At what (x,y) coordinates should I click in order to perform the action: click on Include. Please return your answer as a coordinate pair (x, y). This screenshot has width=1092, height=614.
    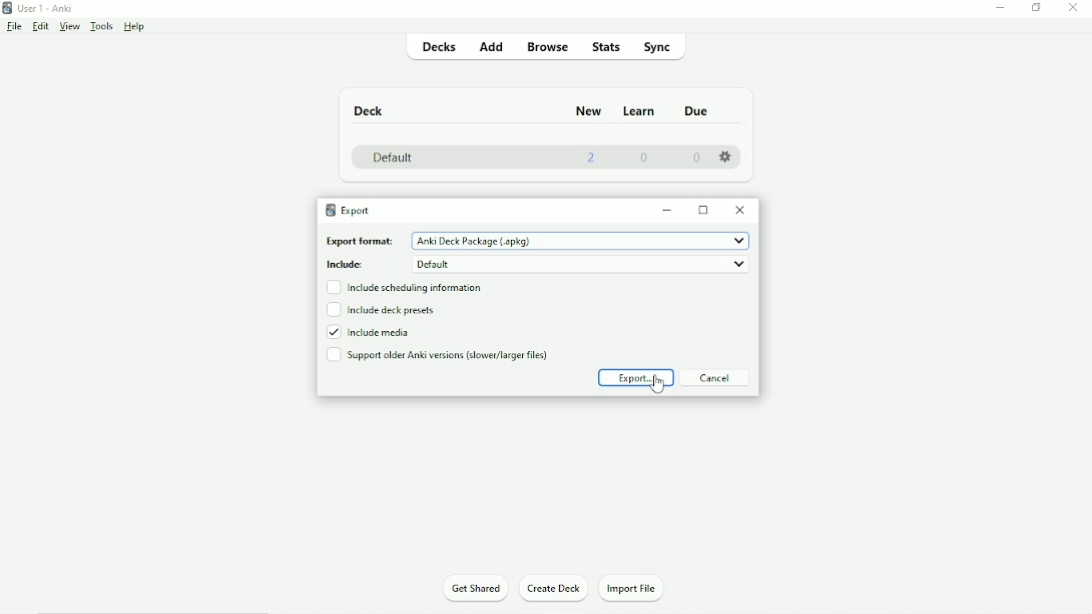
    Looking at the image, I should click on (537, 265).